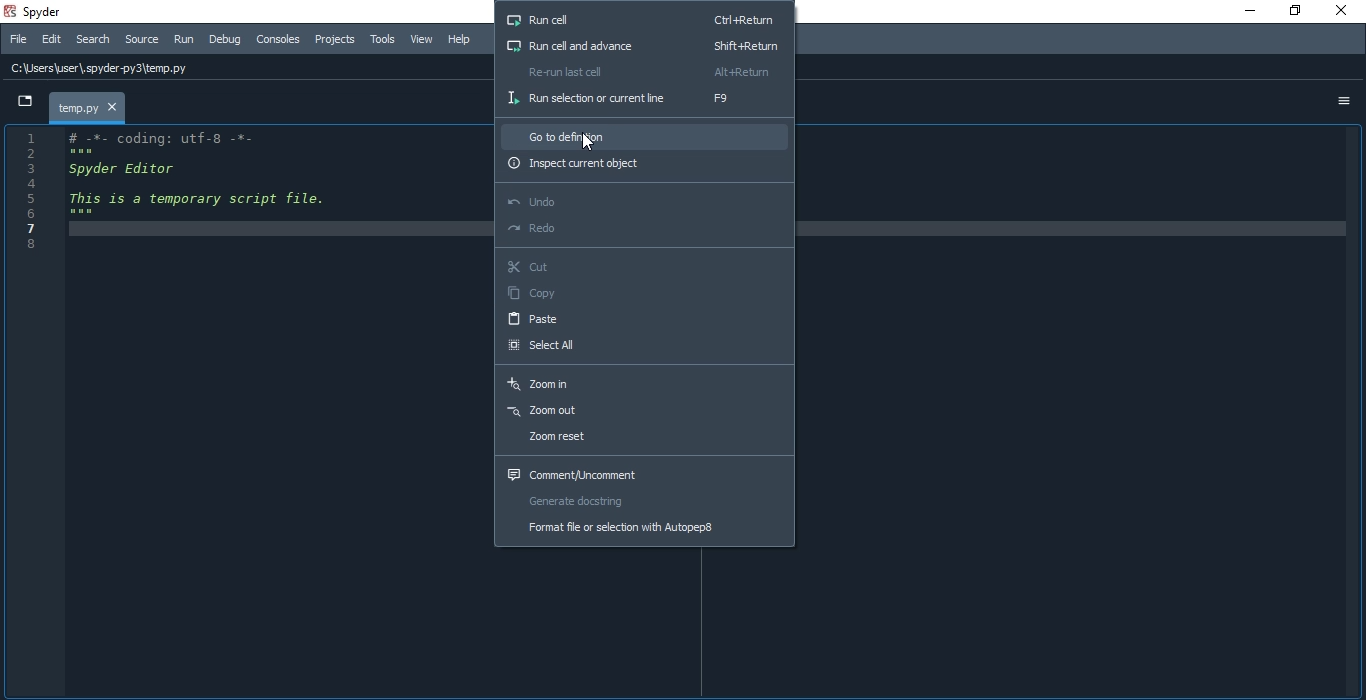 The width and height of the screenshot is (1366, 700). Describe the element at coordinates (280, 41) in the screenshot. I see `Consoles` at that location.